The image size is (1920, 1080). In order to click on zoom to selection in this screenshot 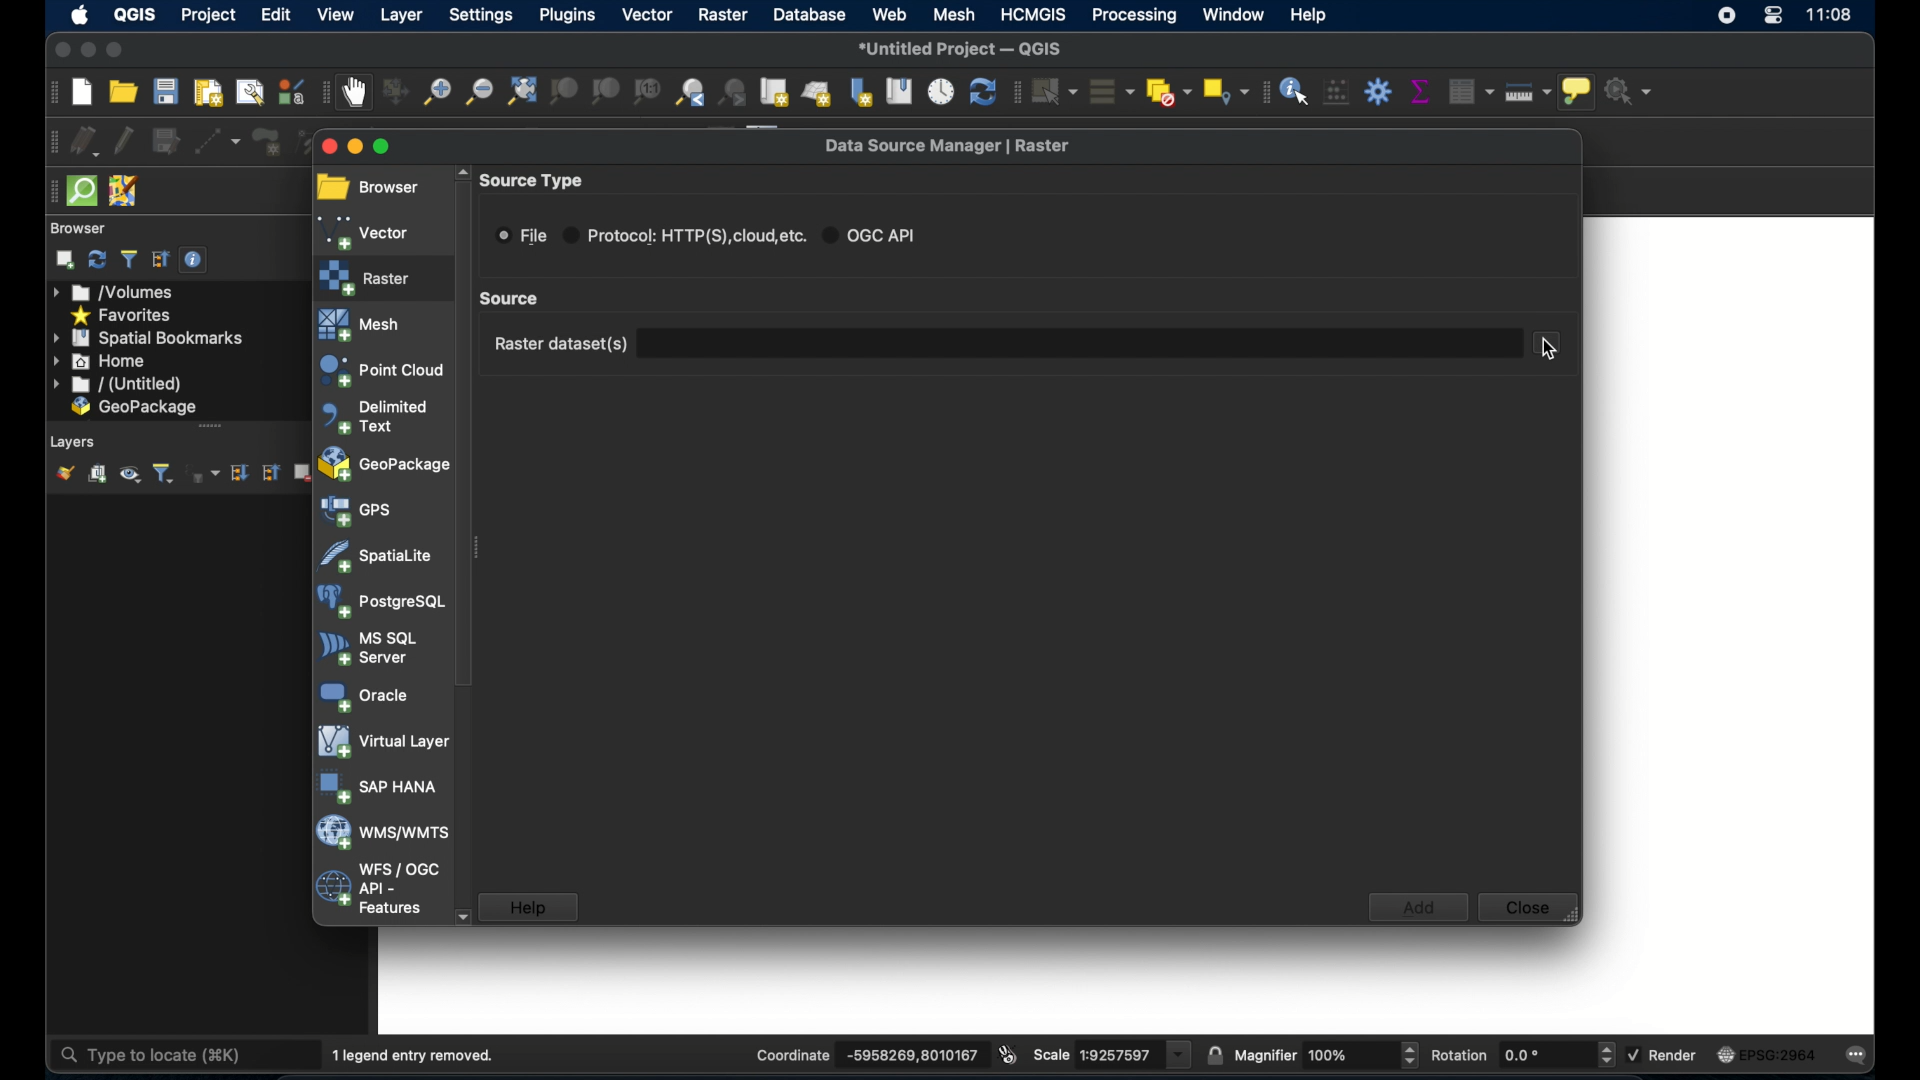, I will do `click(563, 91)`.